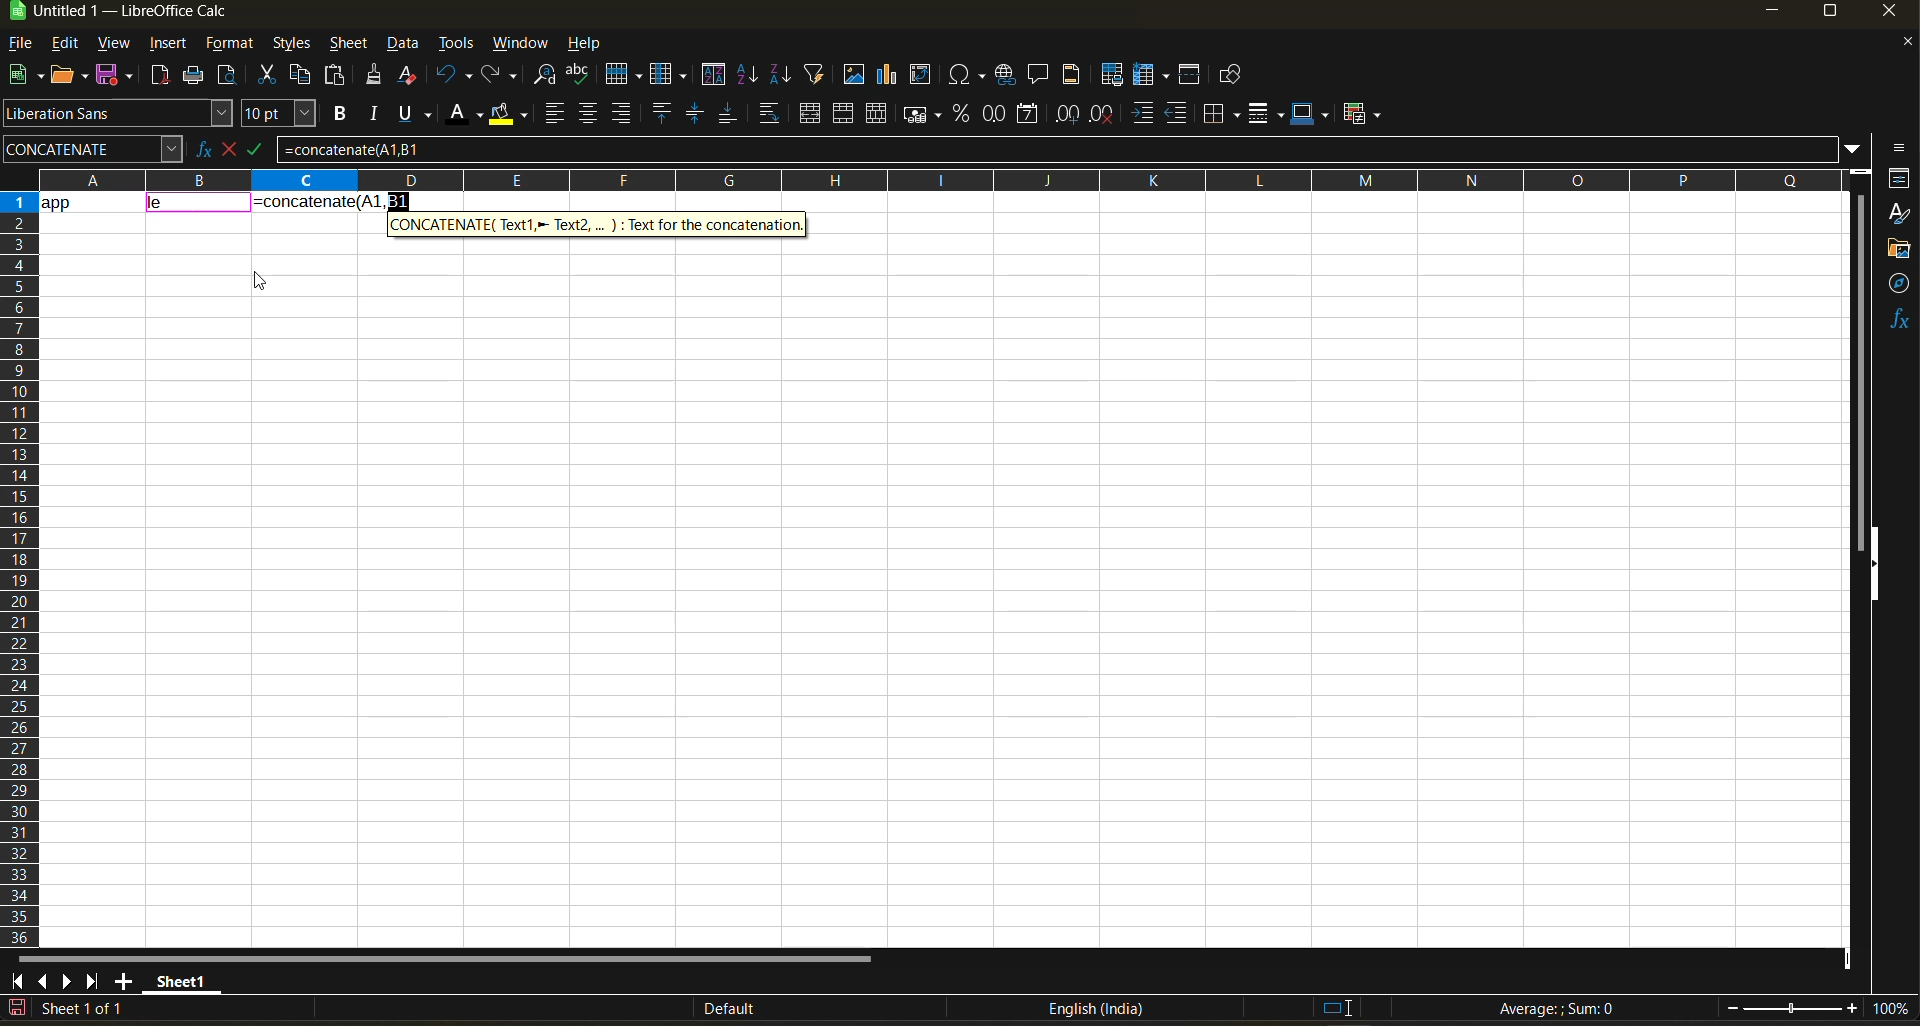 The width and height of the screenshot is (1920, 1026). Describe the element at coordinates (1365, 113) in the screenshot. I see `conditional` at that location.